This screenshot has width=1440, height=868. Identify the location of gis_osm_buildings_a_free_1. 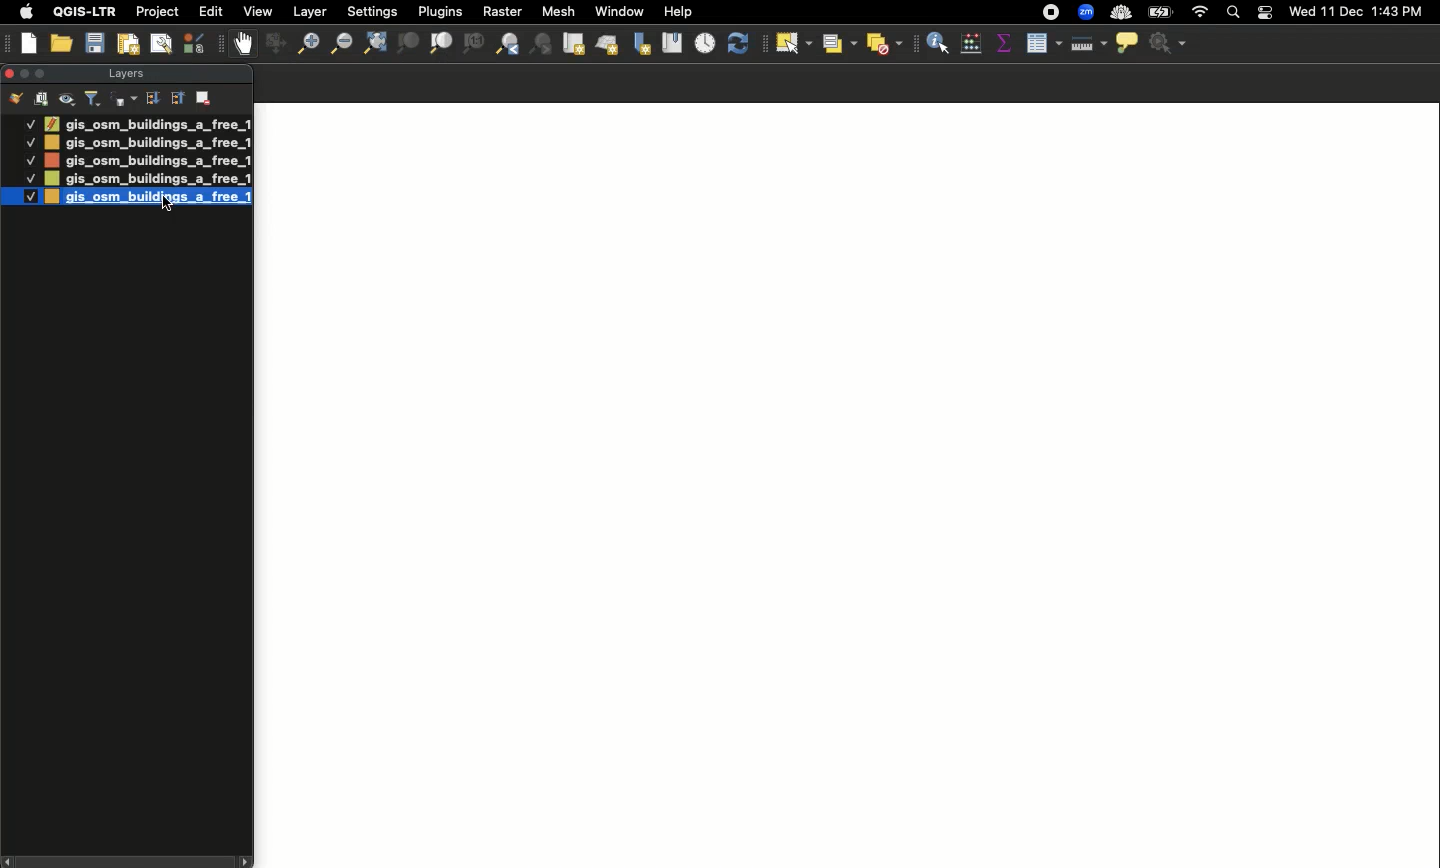
(148, 143).